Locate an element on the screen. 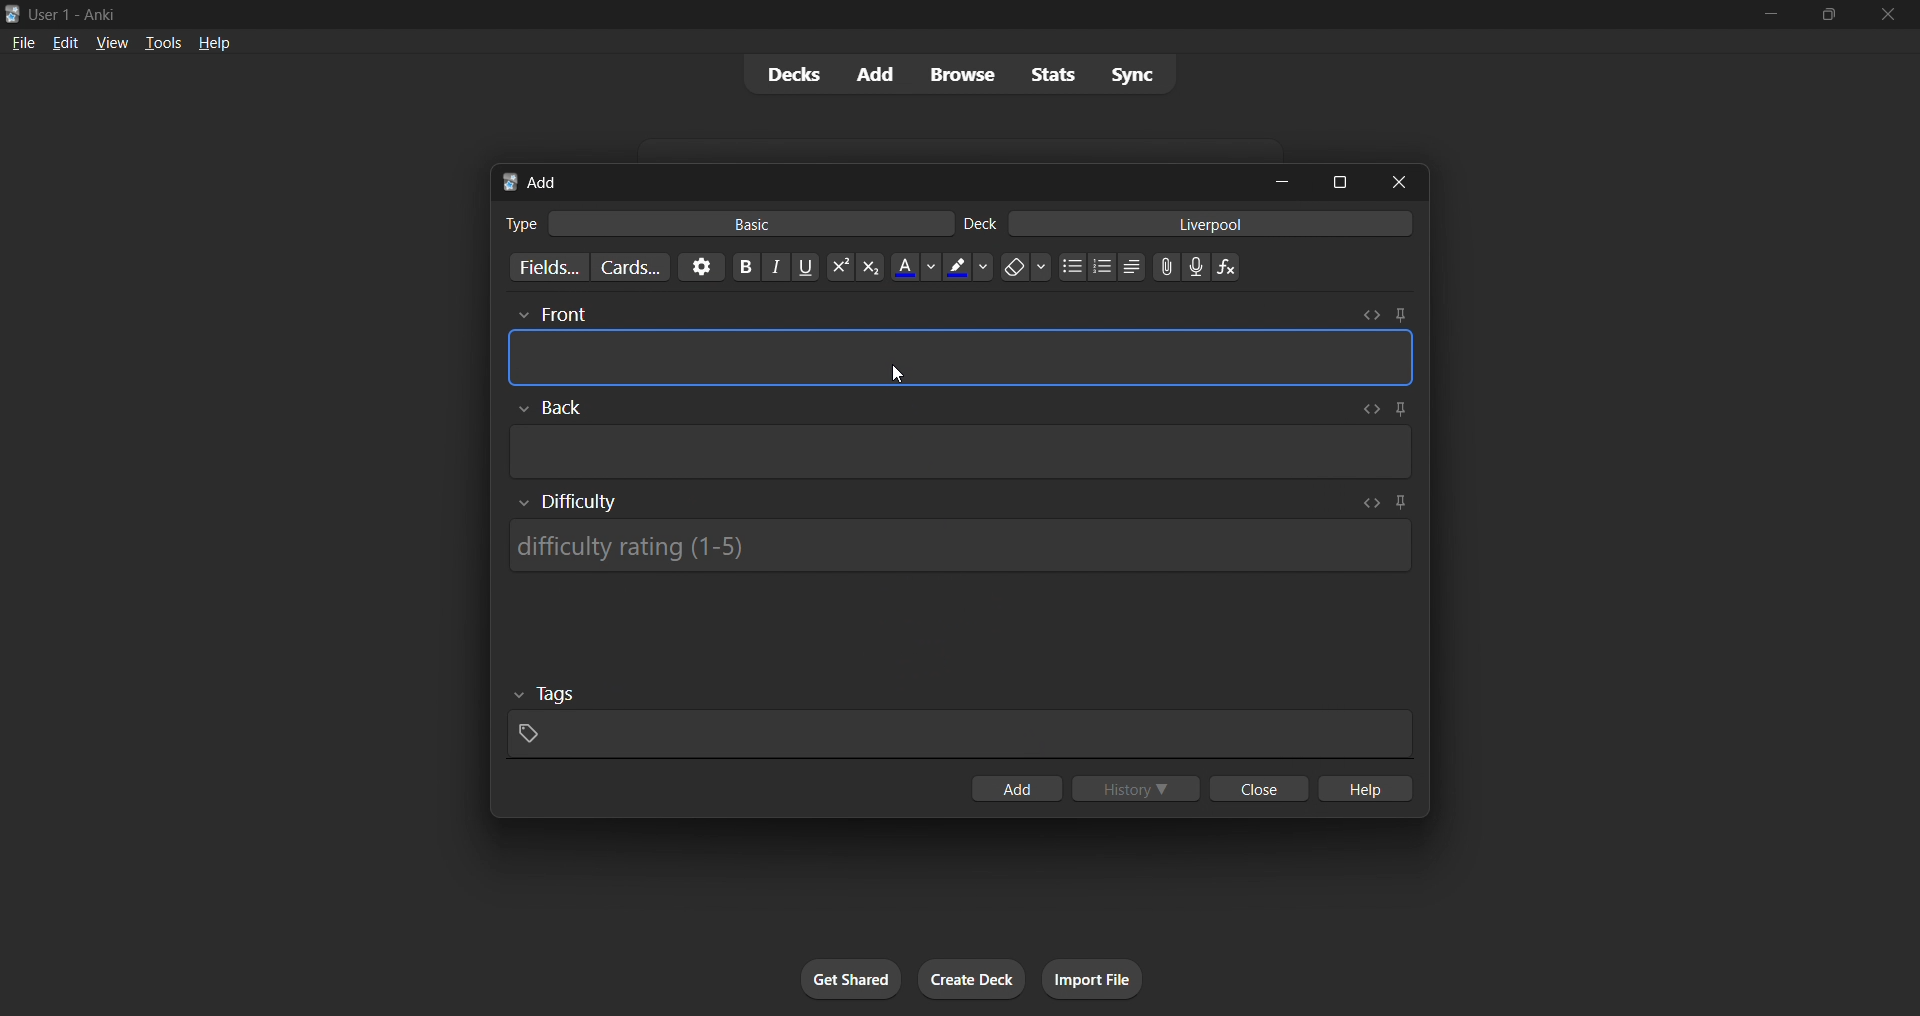 This screenshot has width=1920, height=1016. close is located at coordinates (1888, 15).